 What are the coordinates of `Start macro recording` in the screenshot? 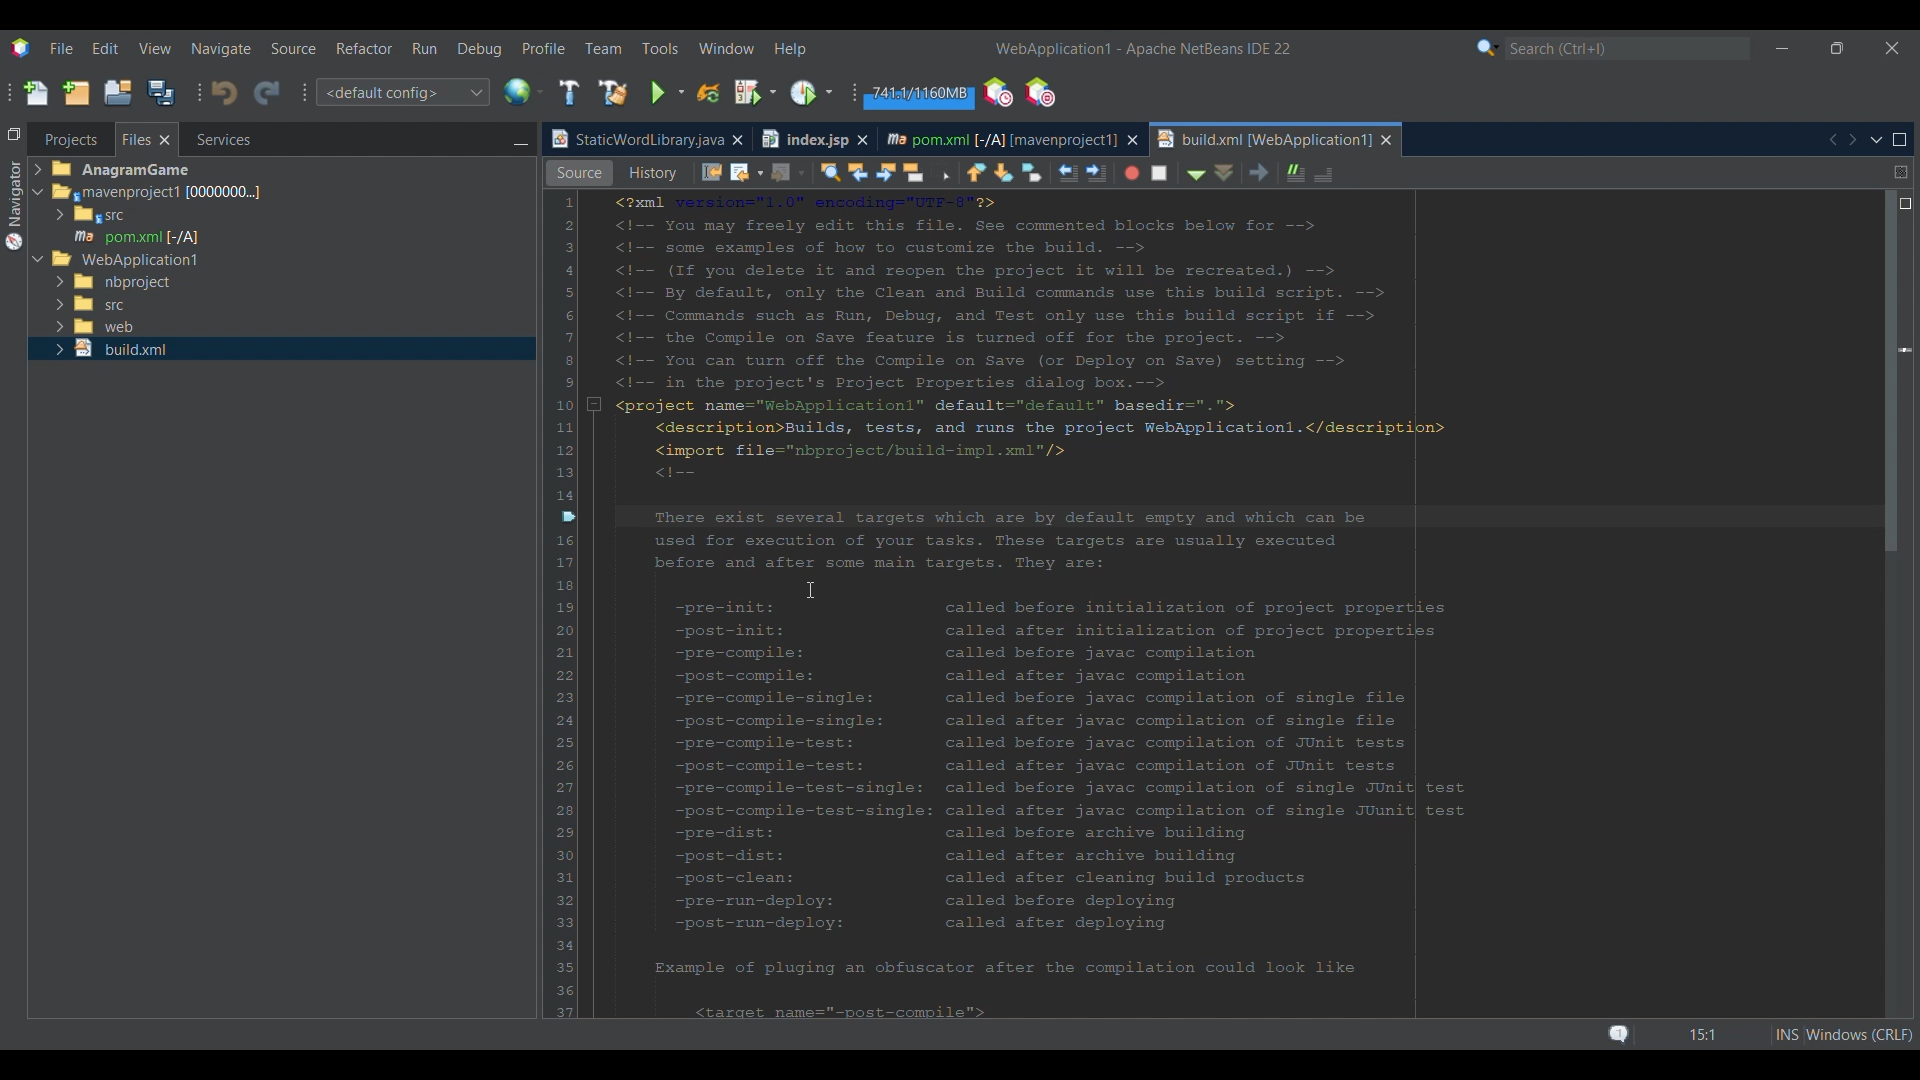 It's located at (1310, 174).